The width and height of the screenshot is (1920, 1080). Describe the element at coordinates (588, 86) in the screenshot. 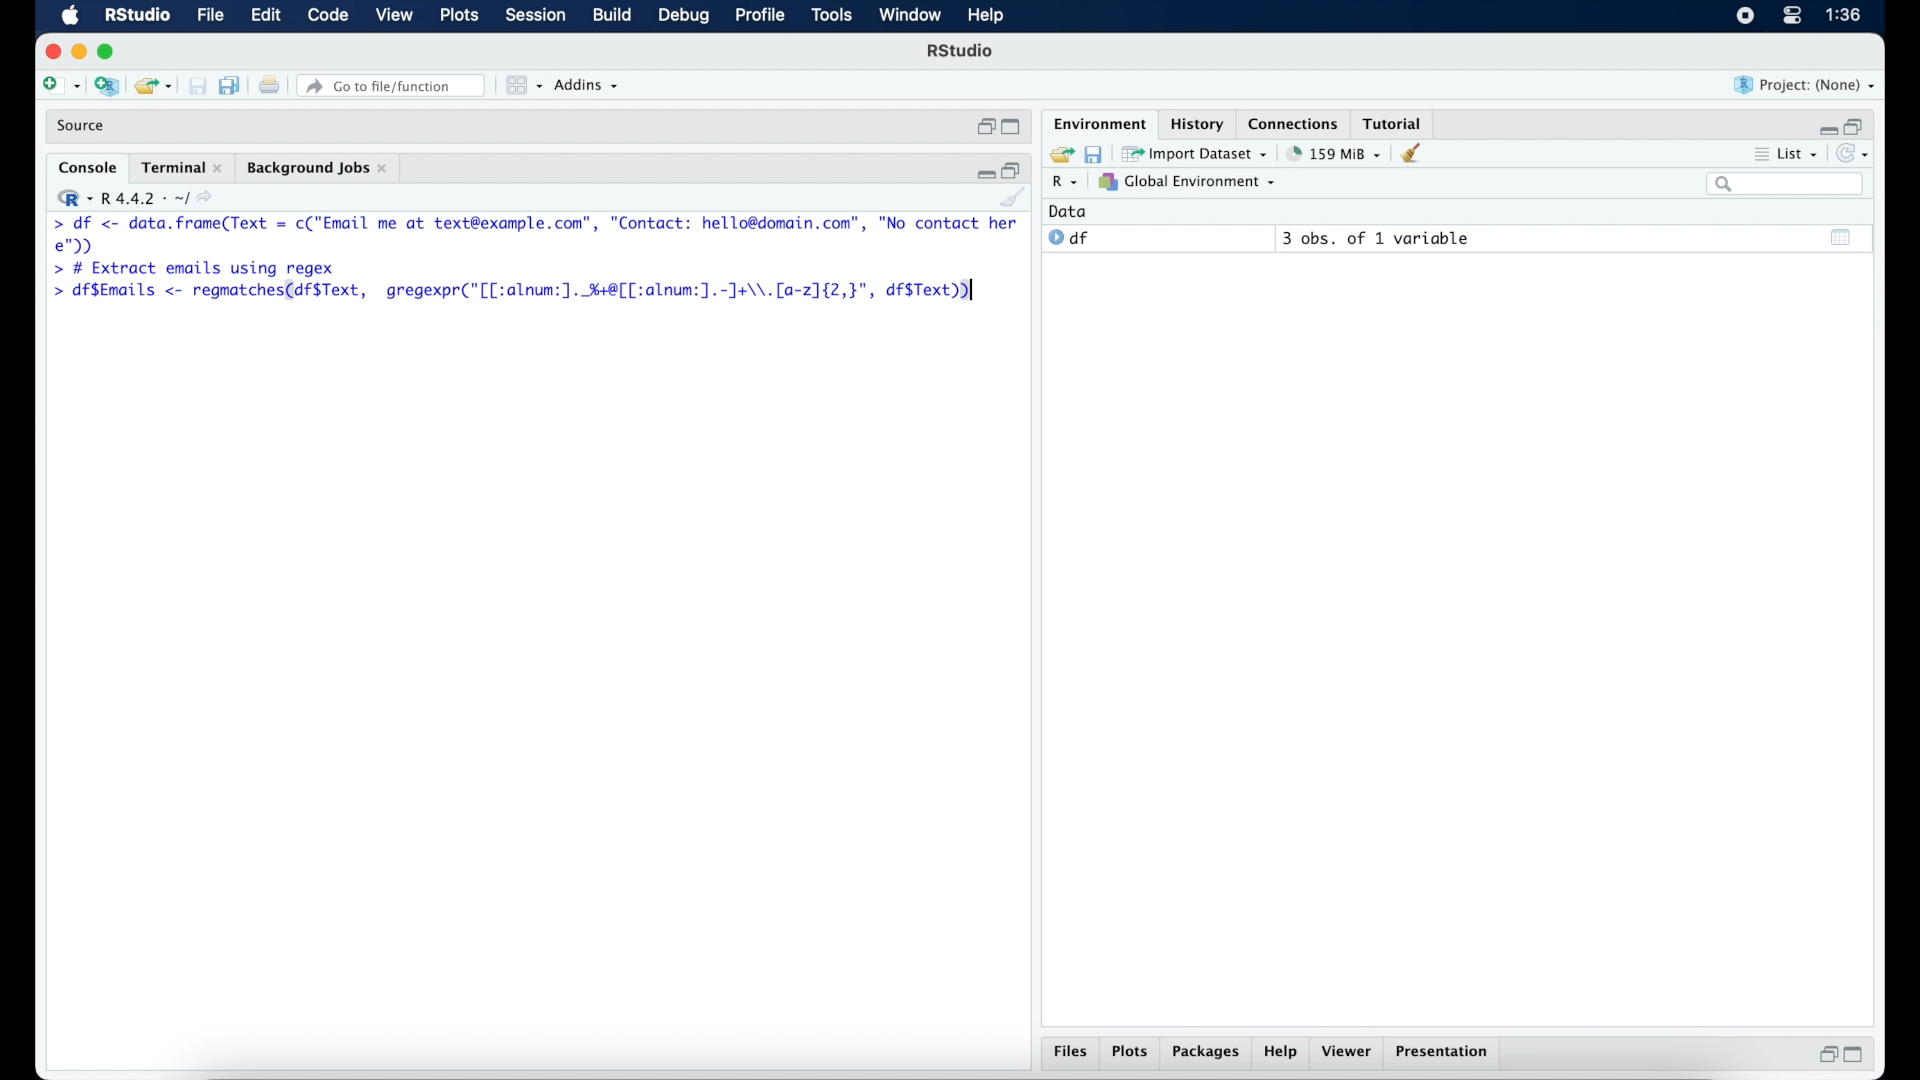

I see `addins` at that location.